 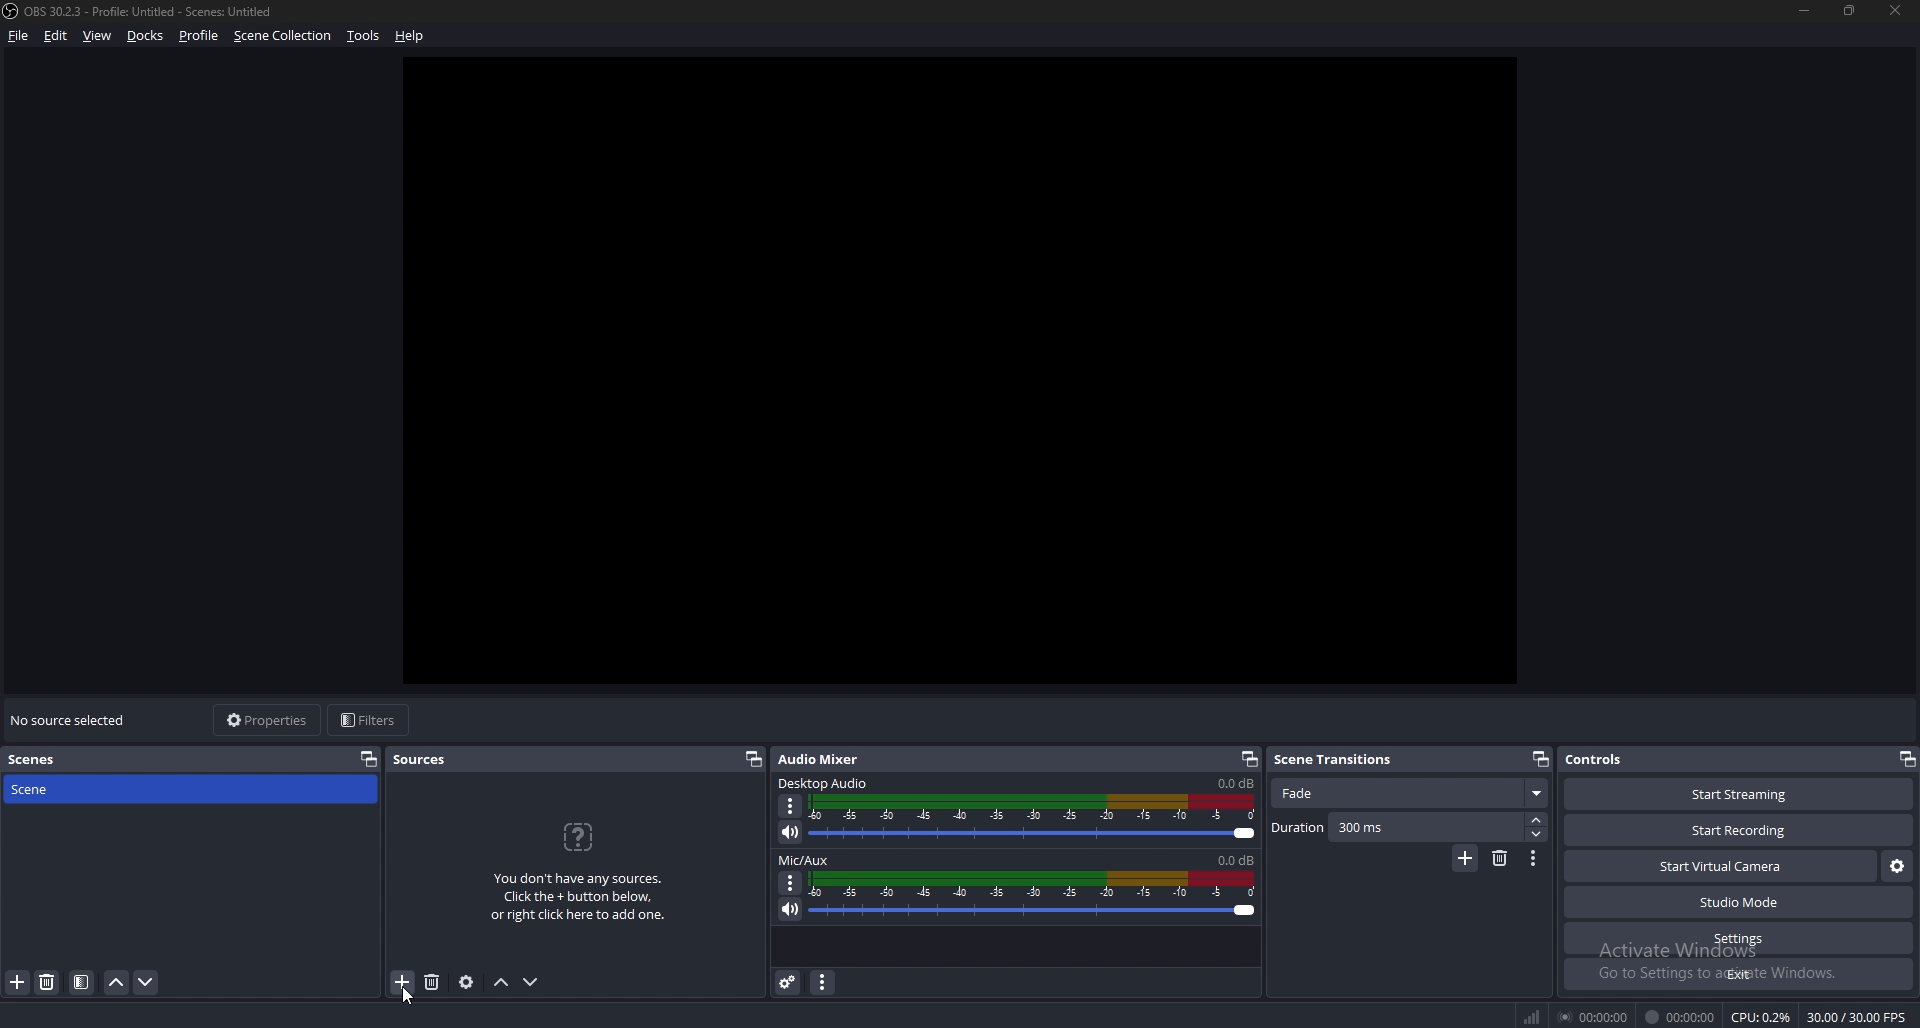 I want to click on Increase duration, so click(x=1539, y=820).